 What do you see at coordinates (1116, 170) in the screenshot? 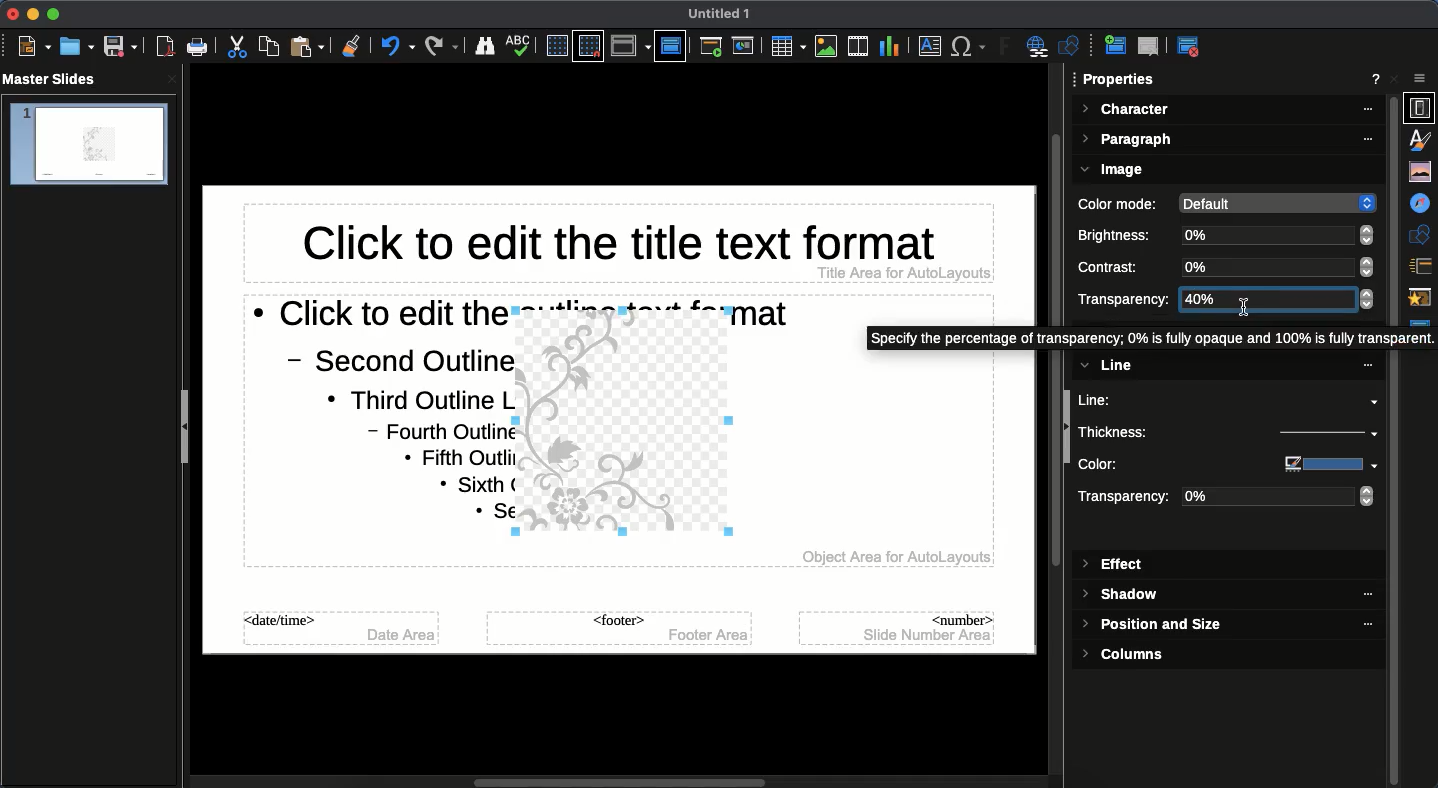
I see `Image` at bounding box center [1116, 170].